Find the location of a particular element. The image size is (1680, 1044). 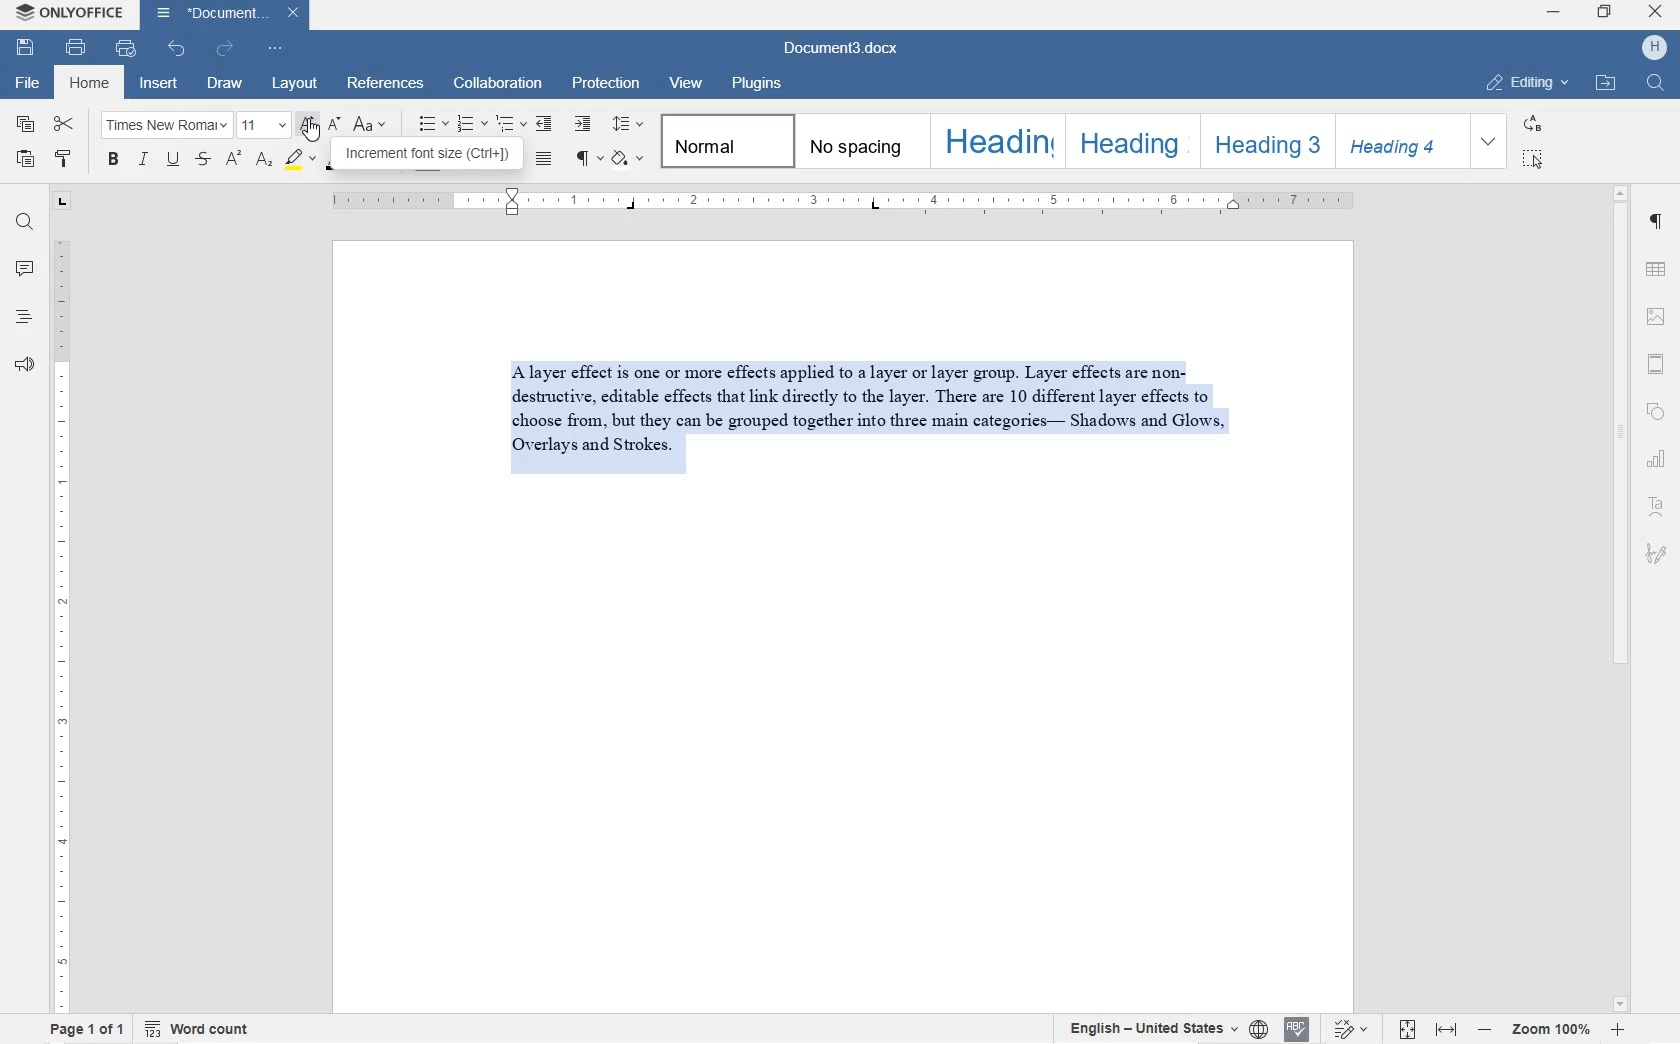

quick print is located at coordinates (127, 49).